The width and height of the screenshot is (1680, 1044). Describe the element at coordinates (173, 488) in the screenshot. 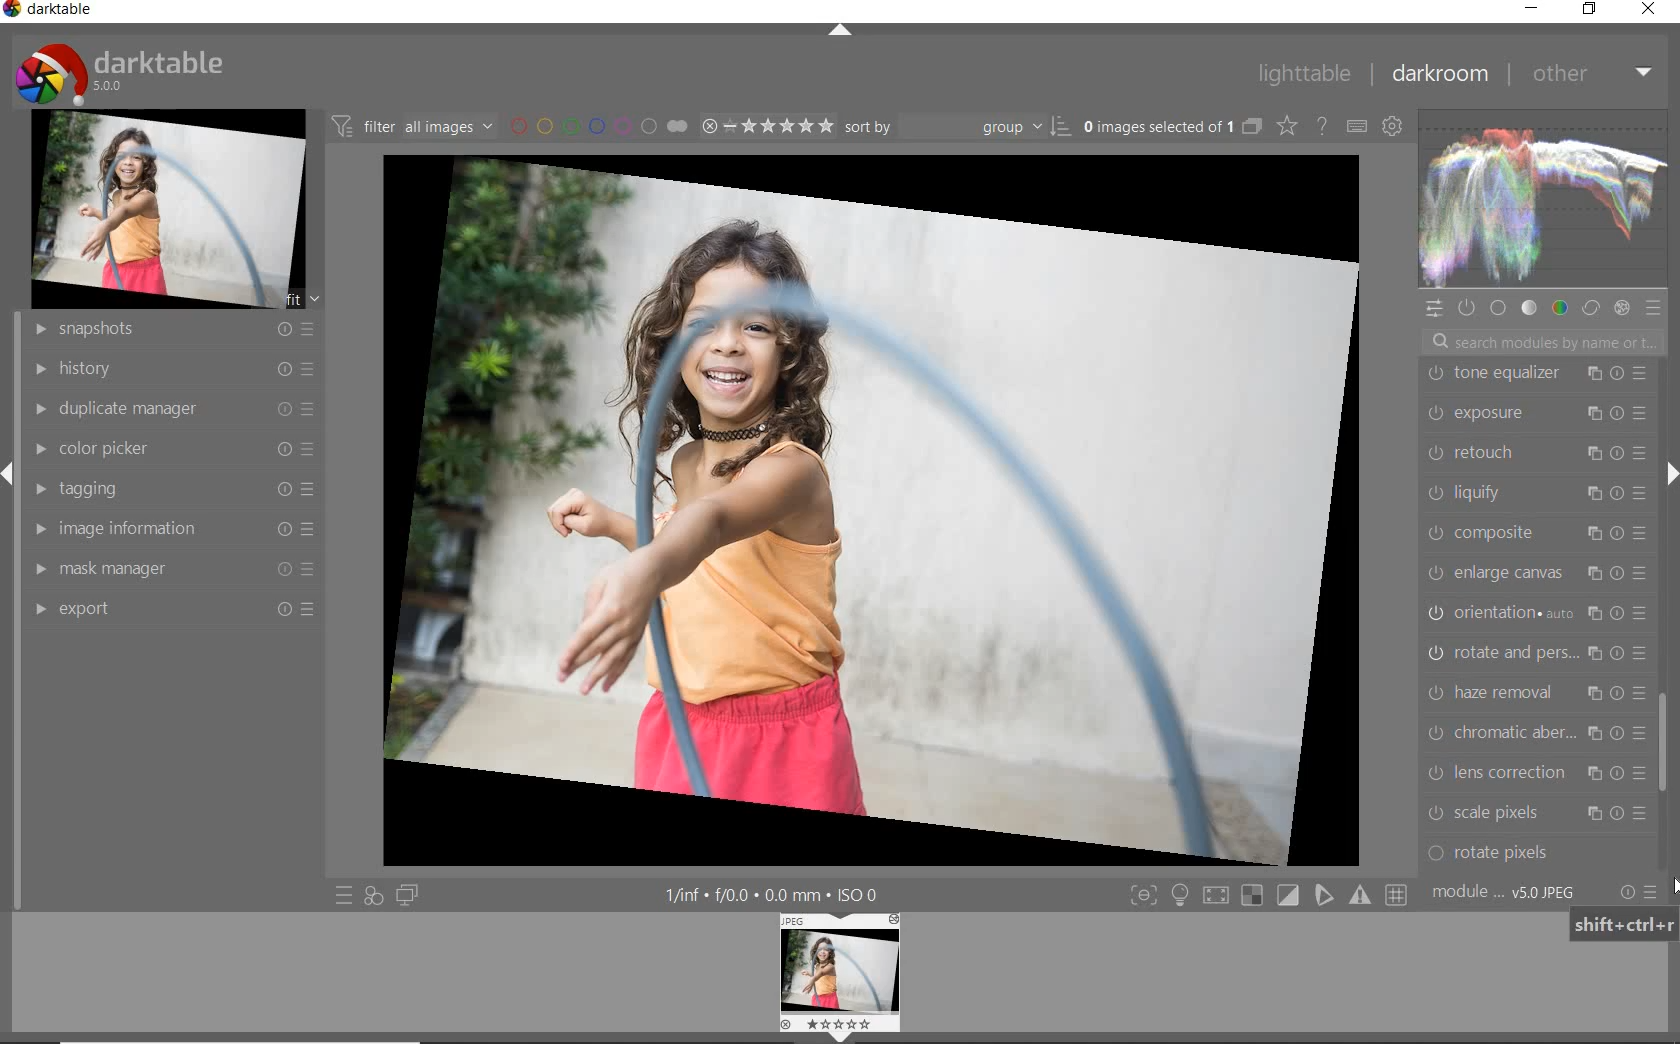

I see `tagging` at that location.